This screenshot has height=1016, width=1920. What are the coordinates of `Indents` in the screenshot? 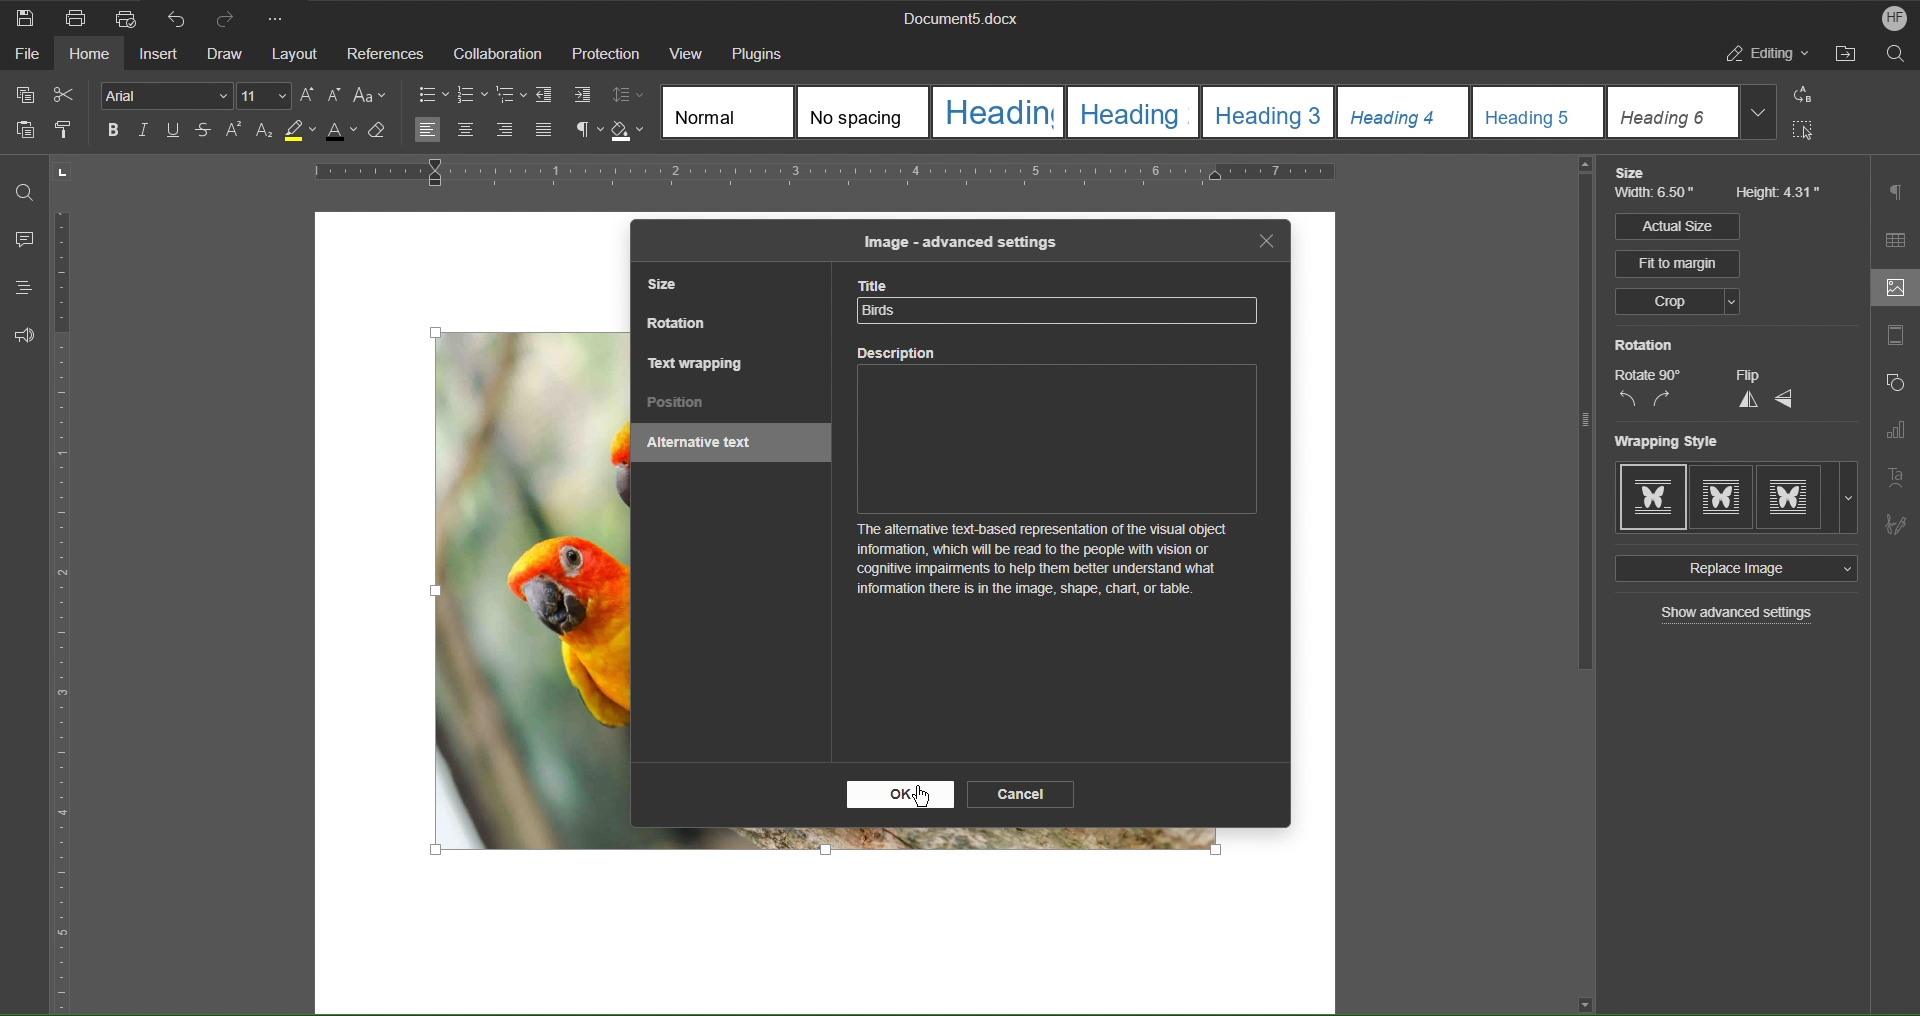 It's located at (567, 96).